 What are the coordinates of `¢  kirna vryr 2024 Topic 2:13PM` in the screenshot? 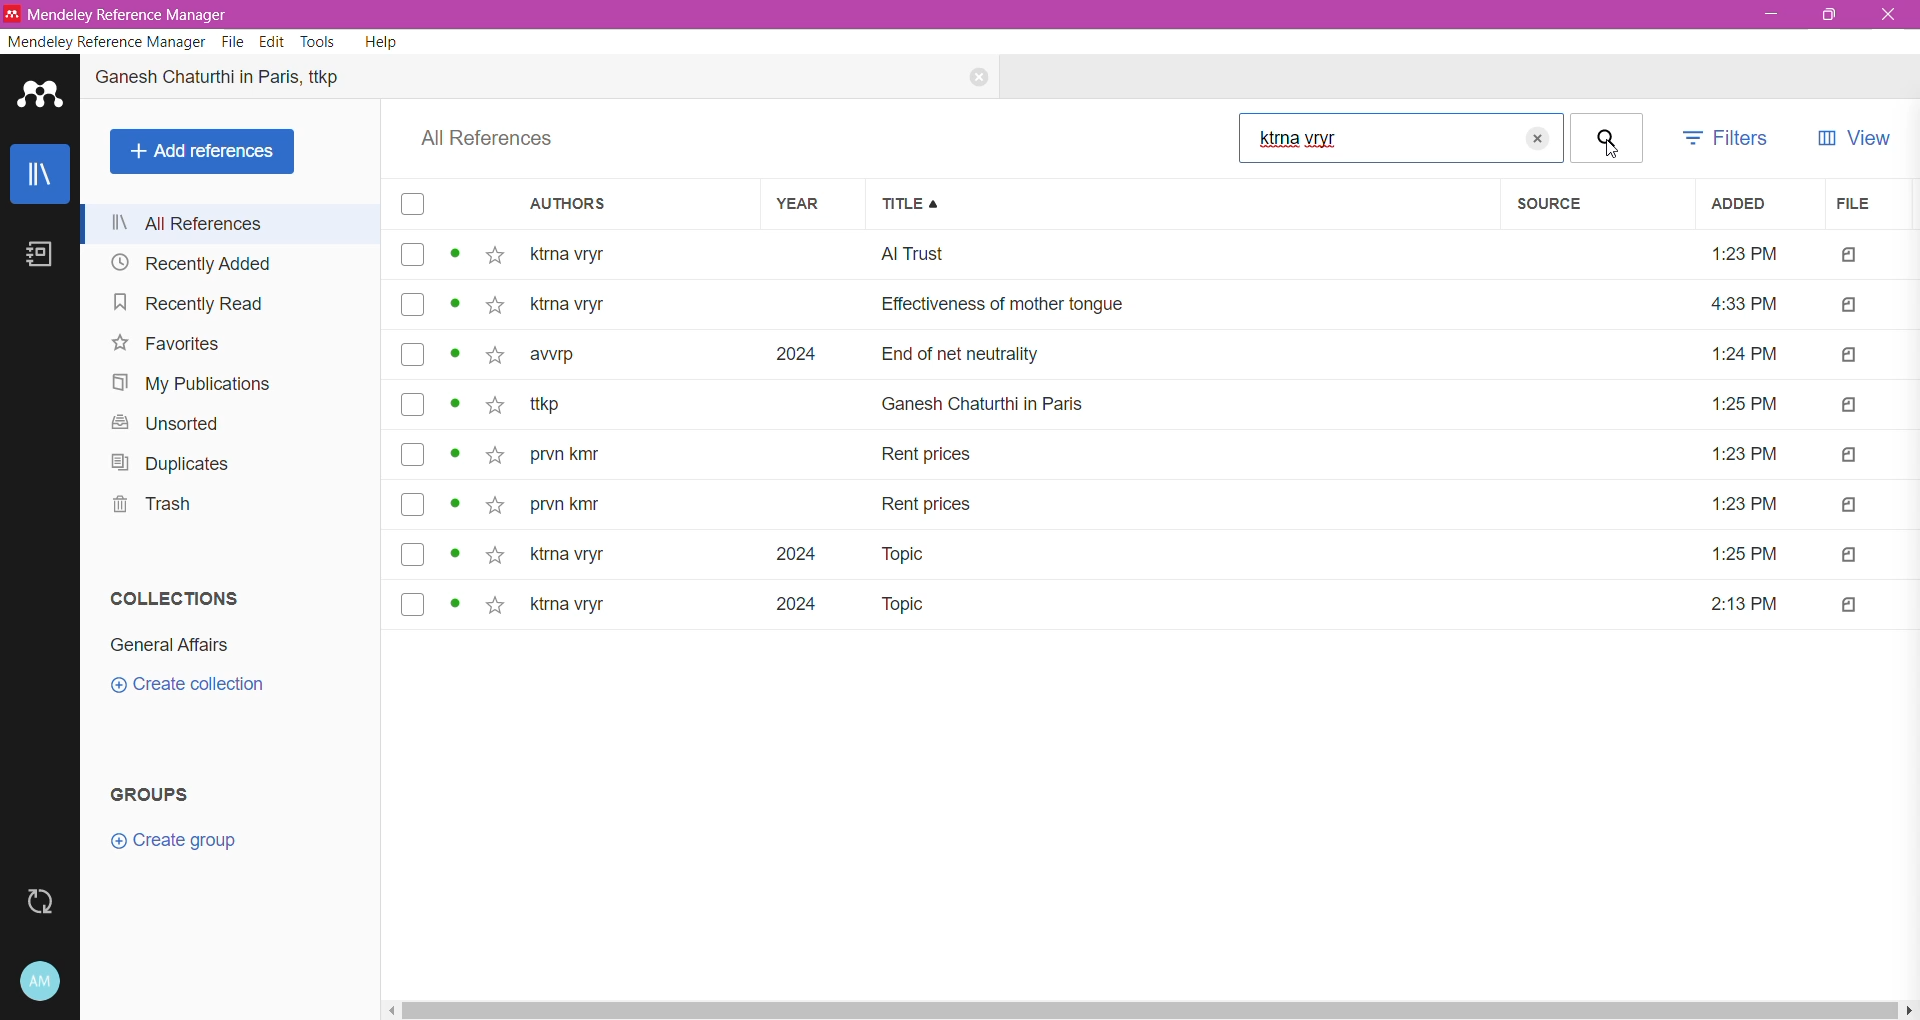 It's located at (1153, 606).